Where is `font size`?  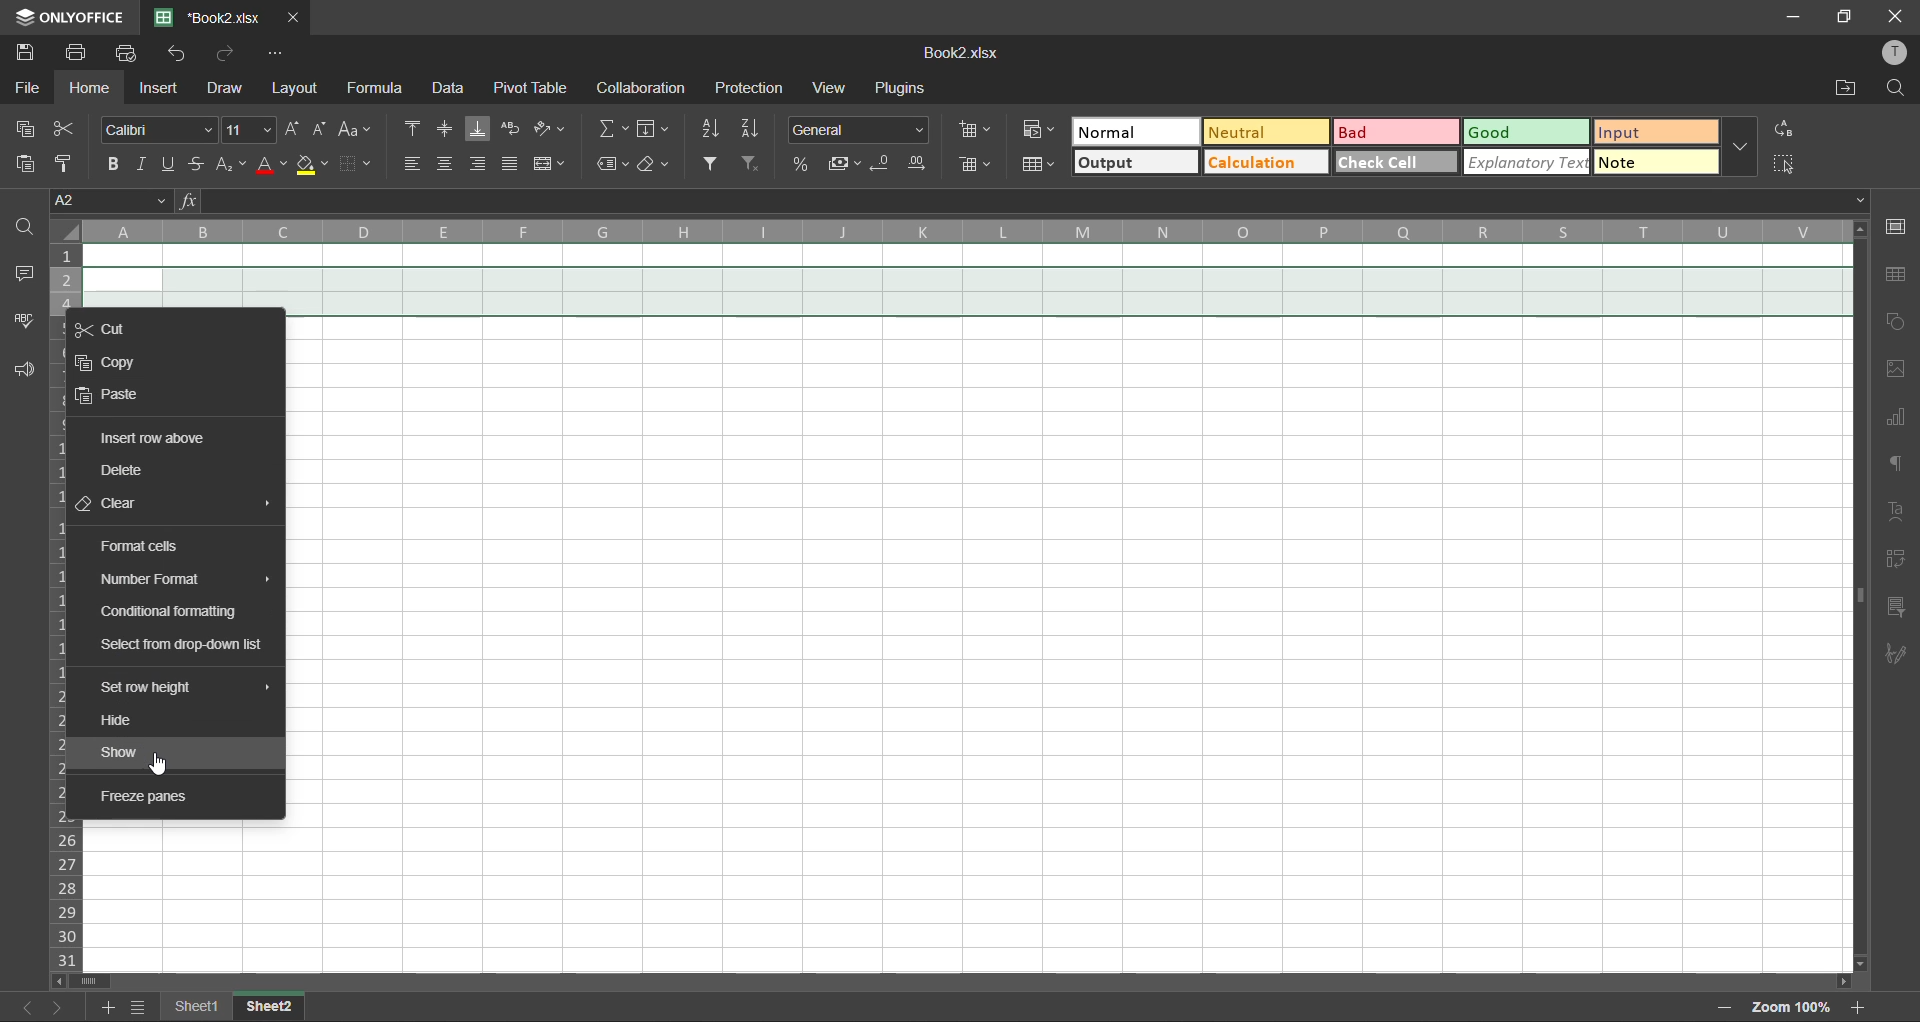 font size is located at coordinates (249, 131).